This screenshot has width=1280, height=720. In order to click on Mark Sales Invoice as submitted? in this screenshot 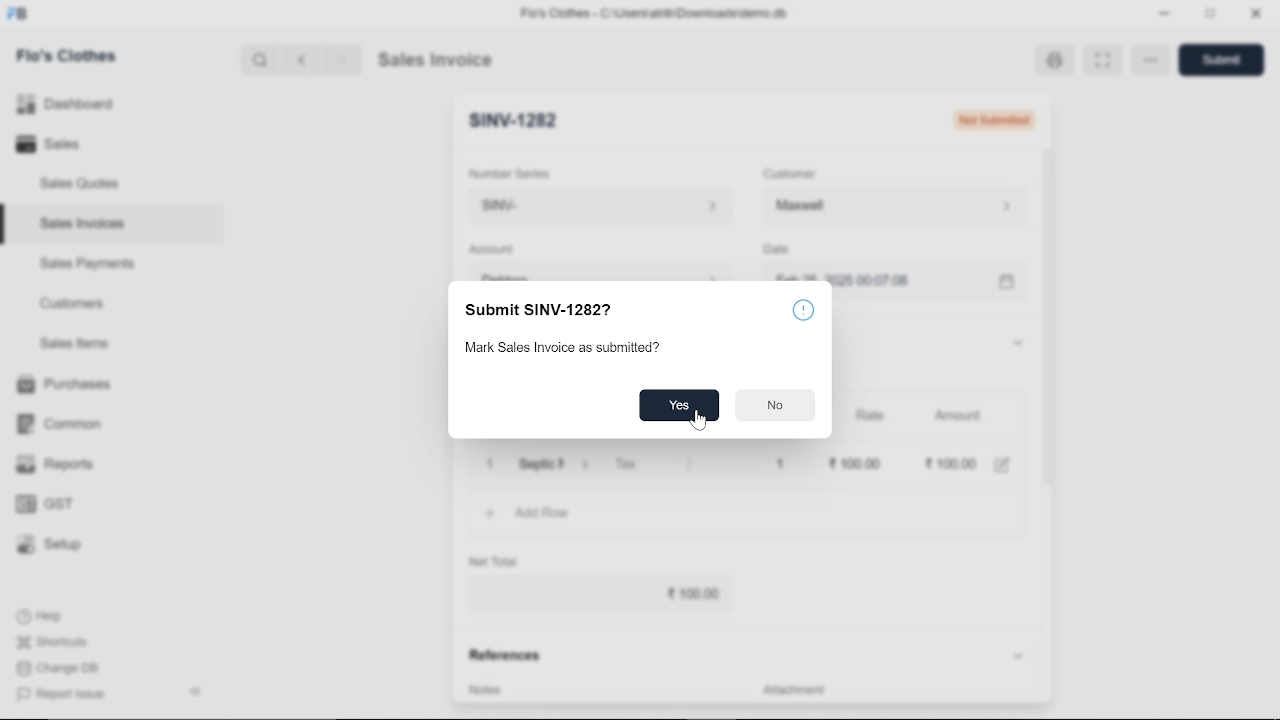, I will do `click(566, 349)`.